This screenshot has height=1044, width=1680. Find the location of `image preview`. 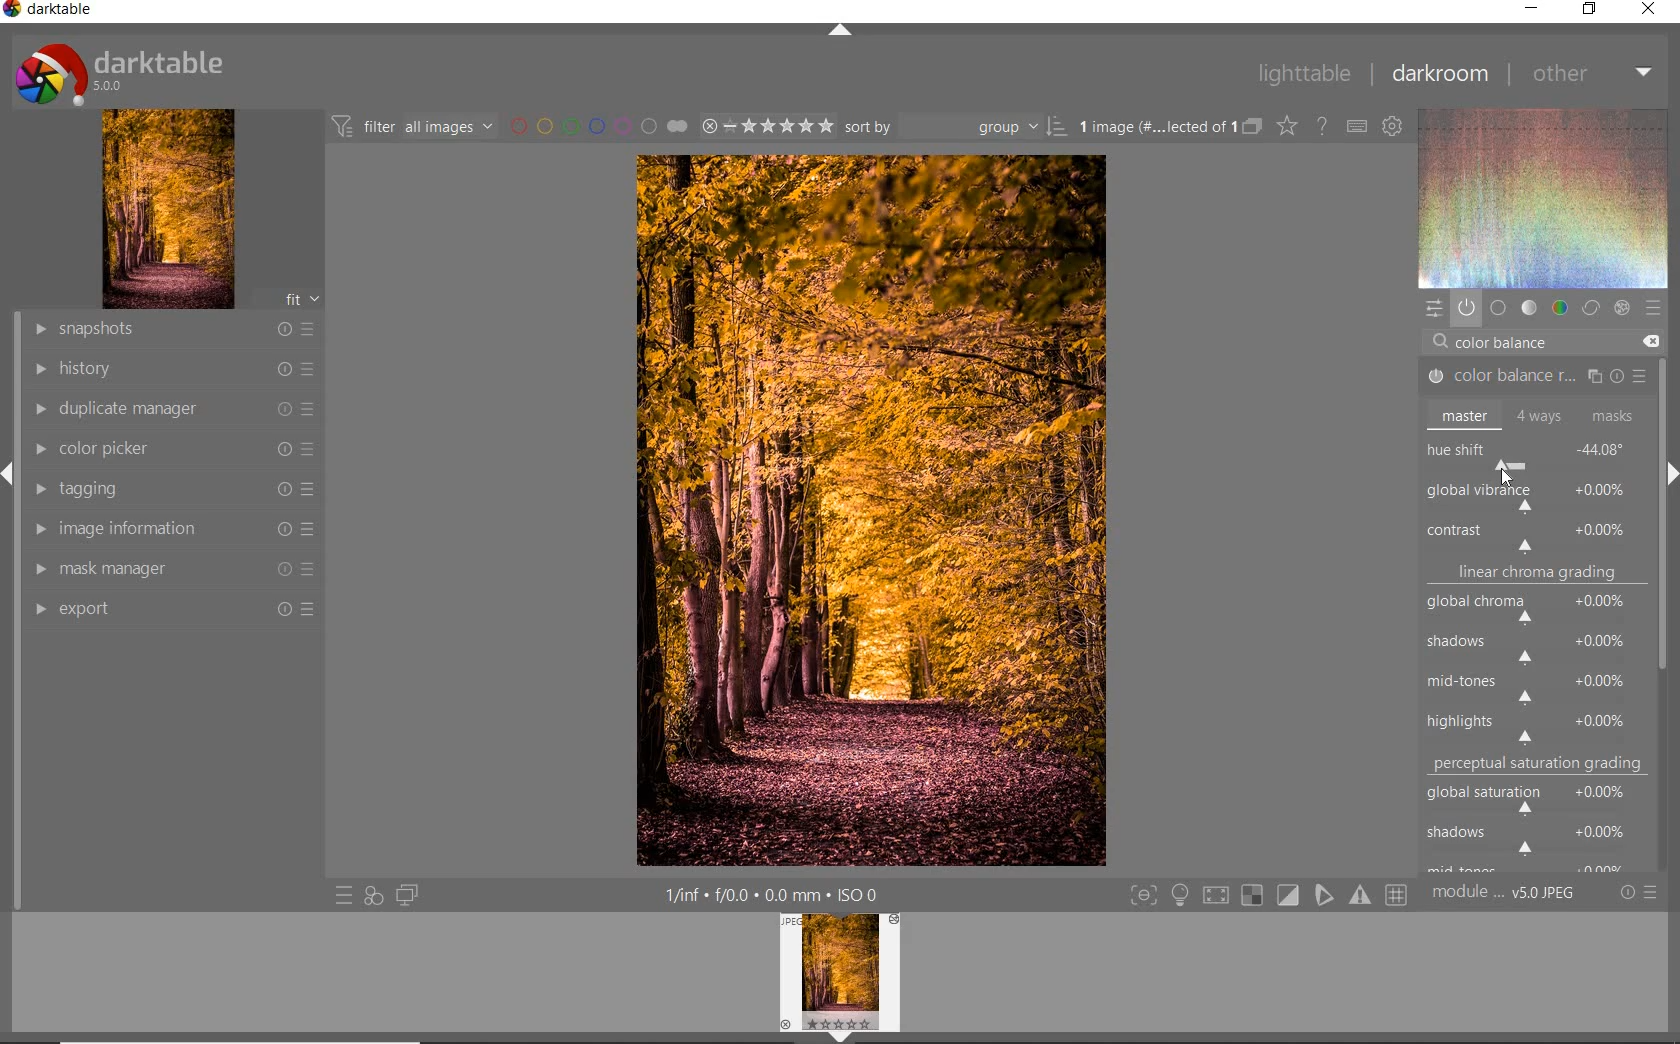

image preview is located at coordinates (839, 979).